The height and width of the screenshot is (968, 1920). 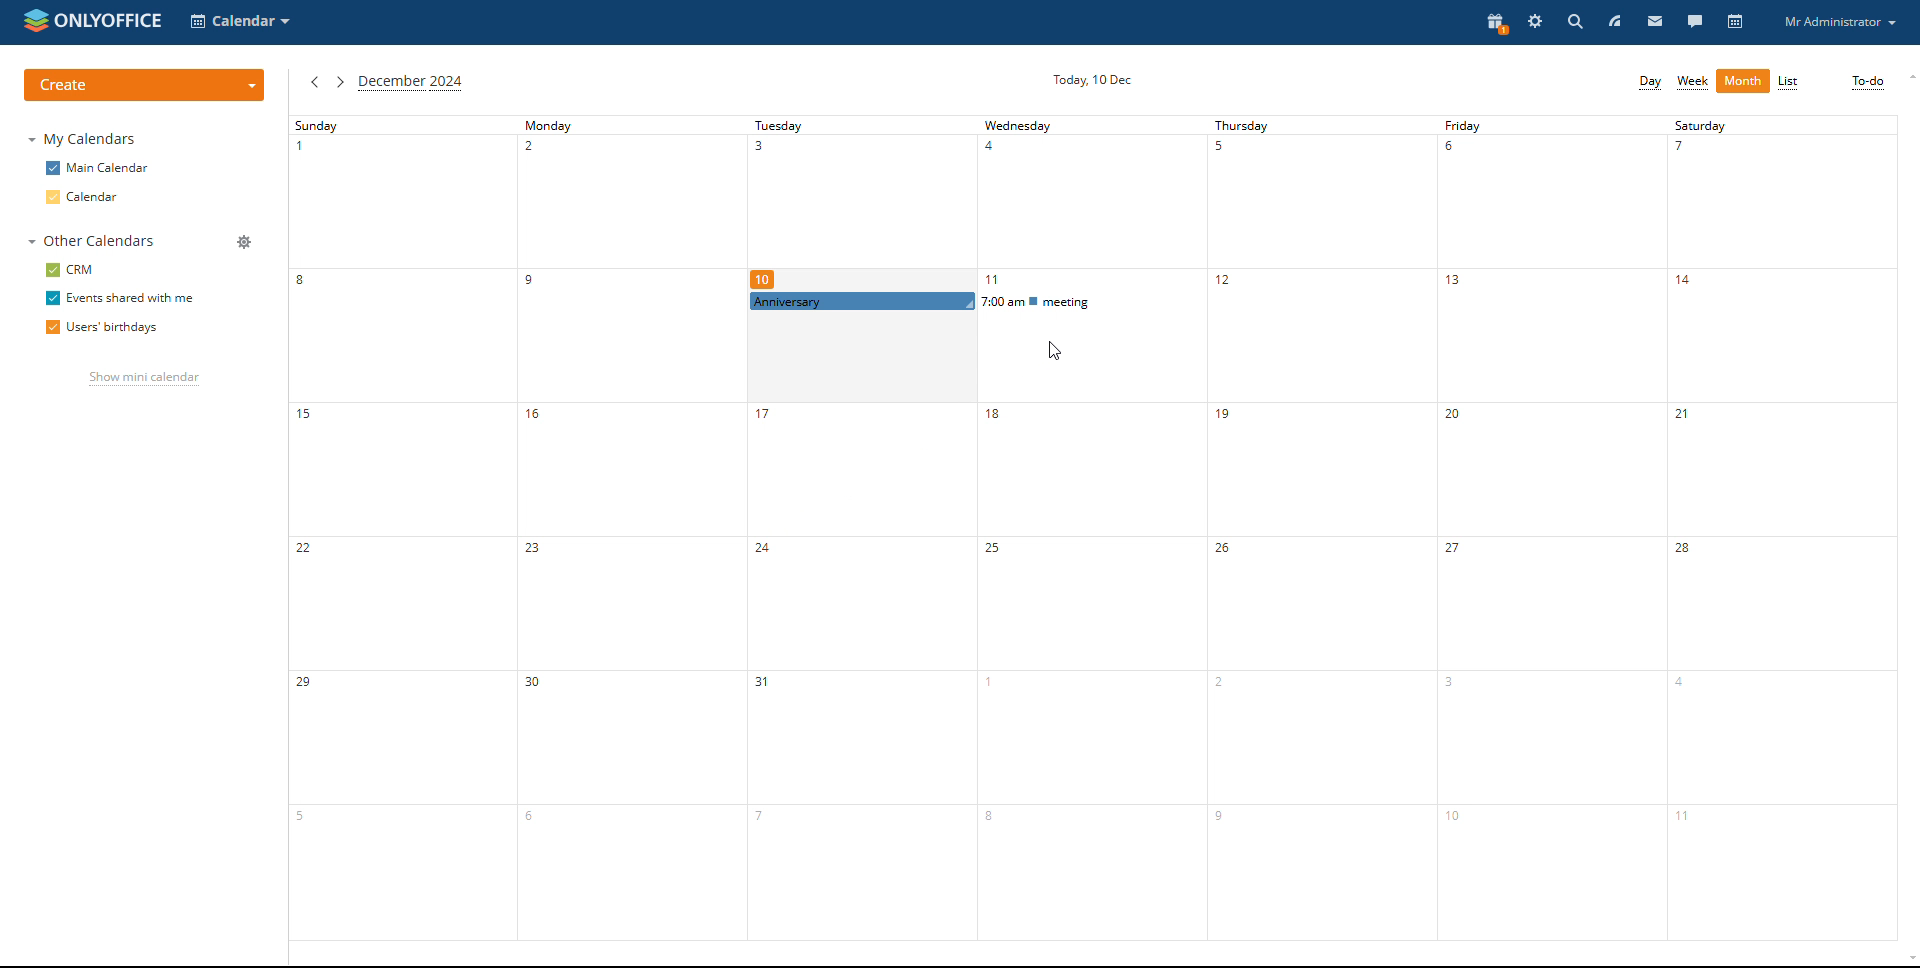 What do you see at coordinates (243, 242) in the screenshot?
I see `manage` at bounding box center [243, 242].